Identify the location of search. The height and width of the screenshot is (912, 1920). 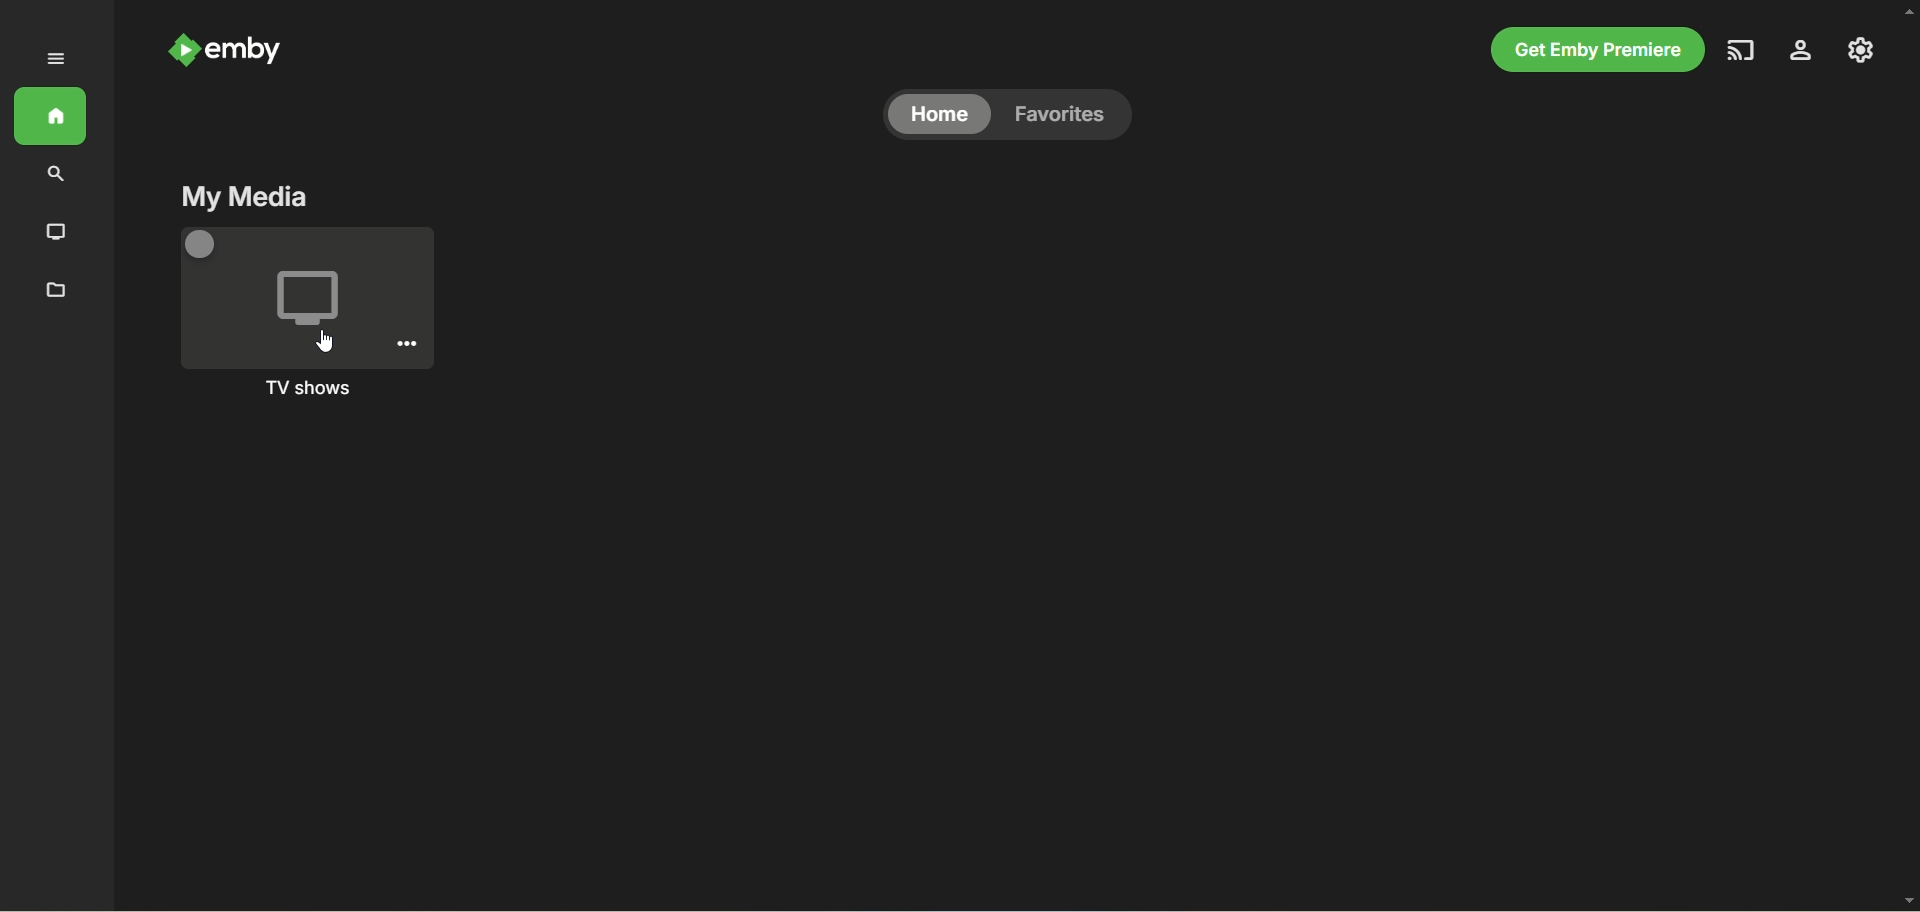
(52, 175).